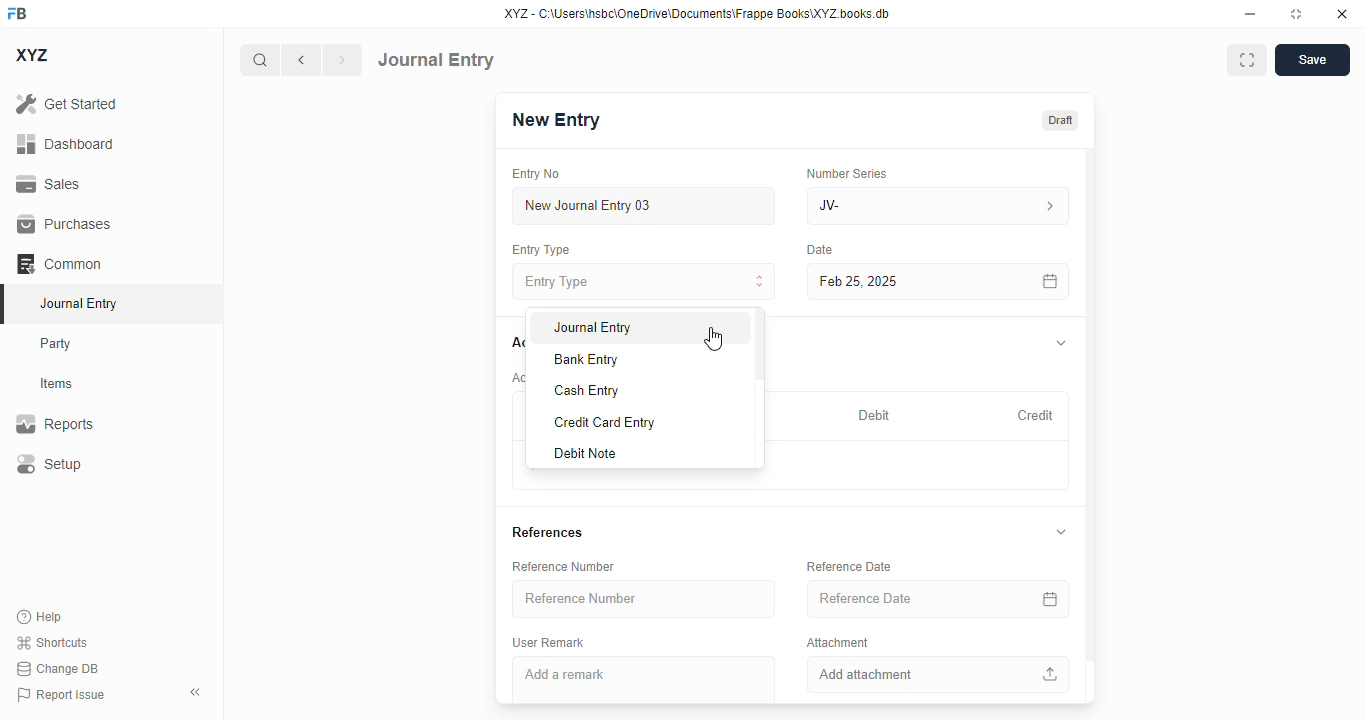 Image resolution: width=1366 pixels, height=720 pixels. What do you see at coordinates (554, 120) in the screenshot?
I see `new entry` at bounding box center [554, 120].